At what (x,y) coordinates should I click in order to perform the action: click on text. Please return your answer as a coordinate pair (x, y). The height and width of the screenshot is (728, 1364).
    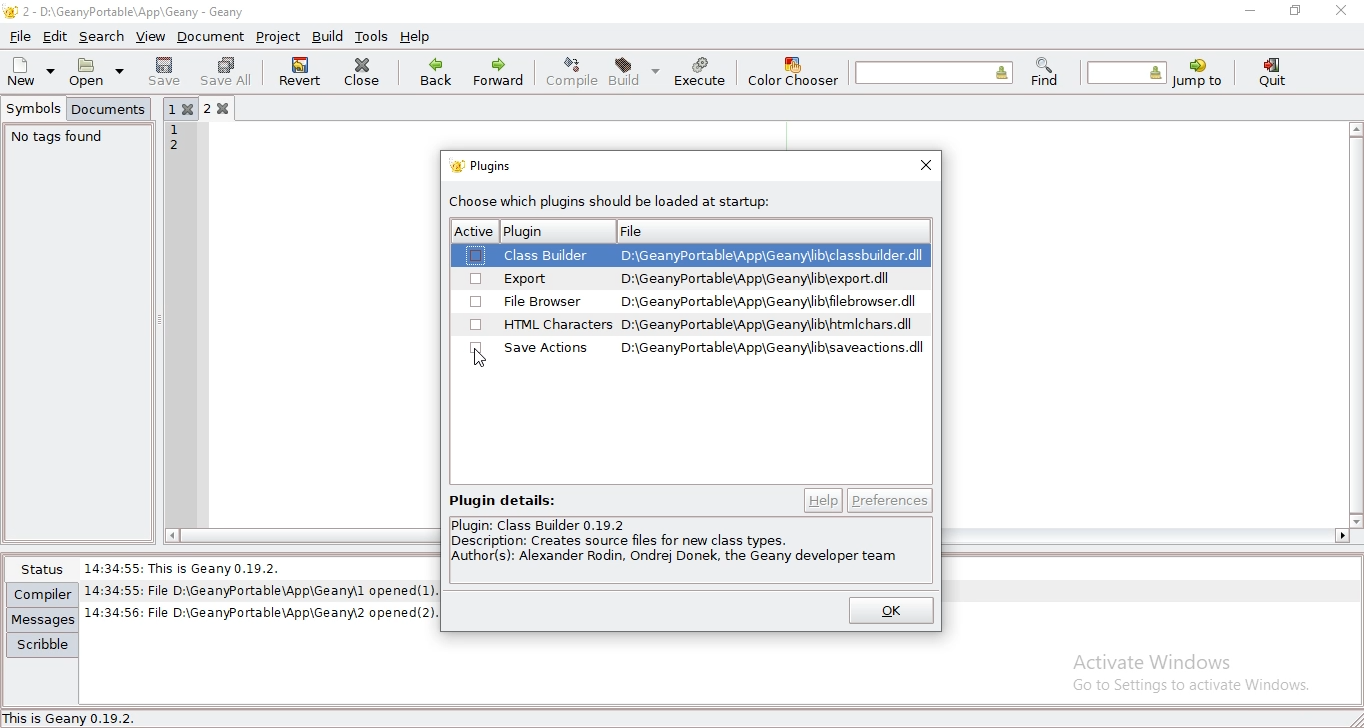
    Looking at the image, I should click on (681, 547).